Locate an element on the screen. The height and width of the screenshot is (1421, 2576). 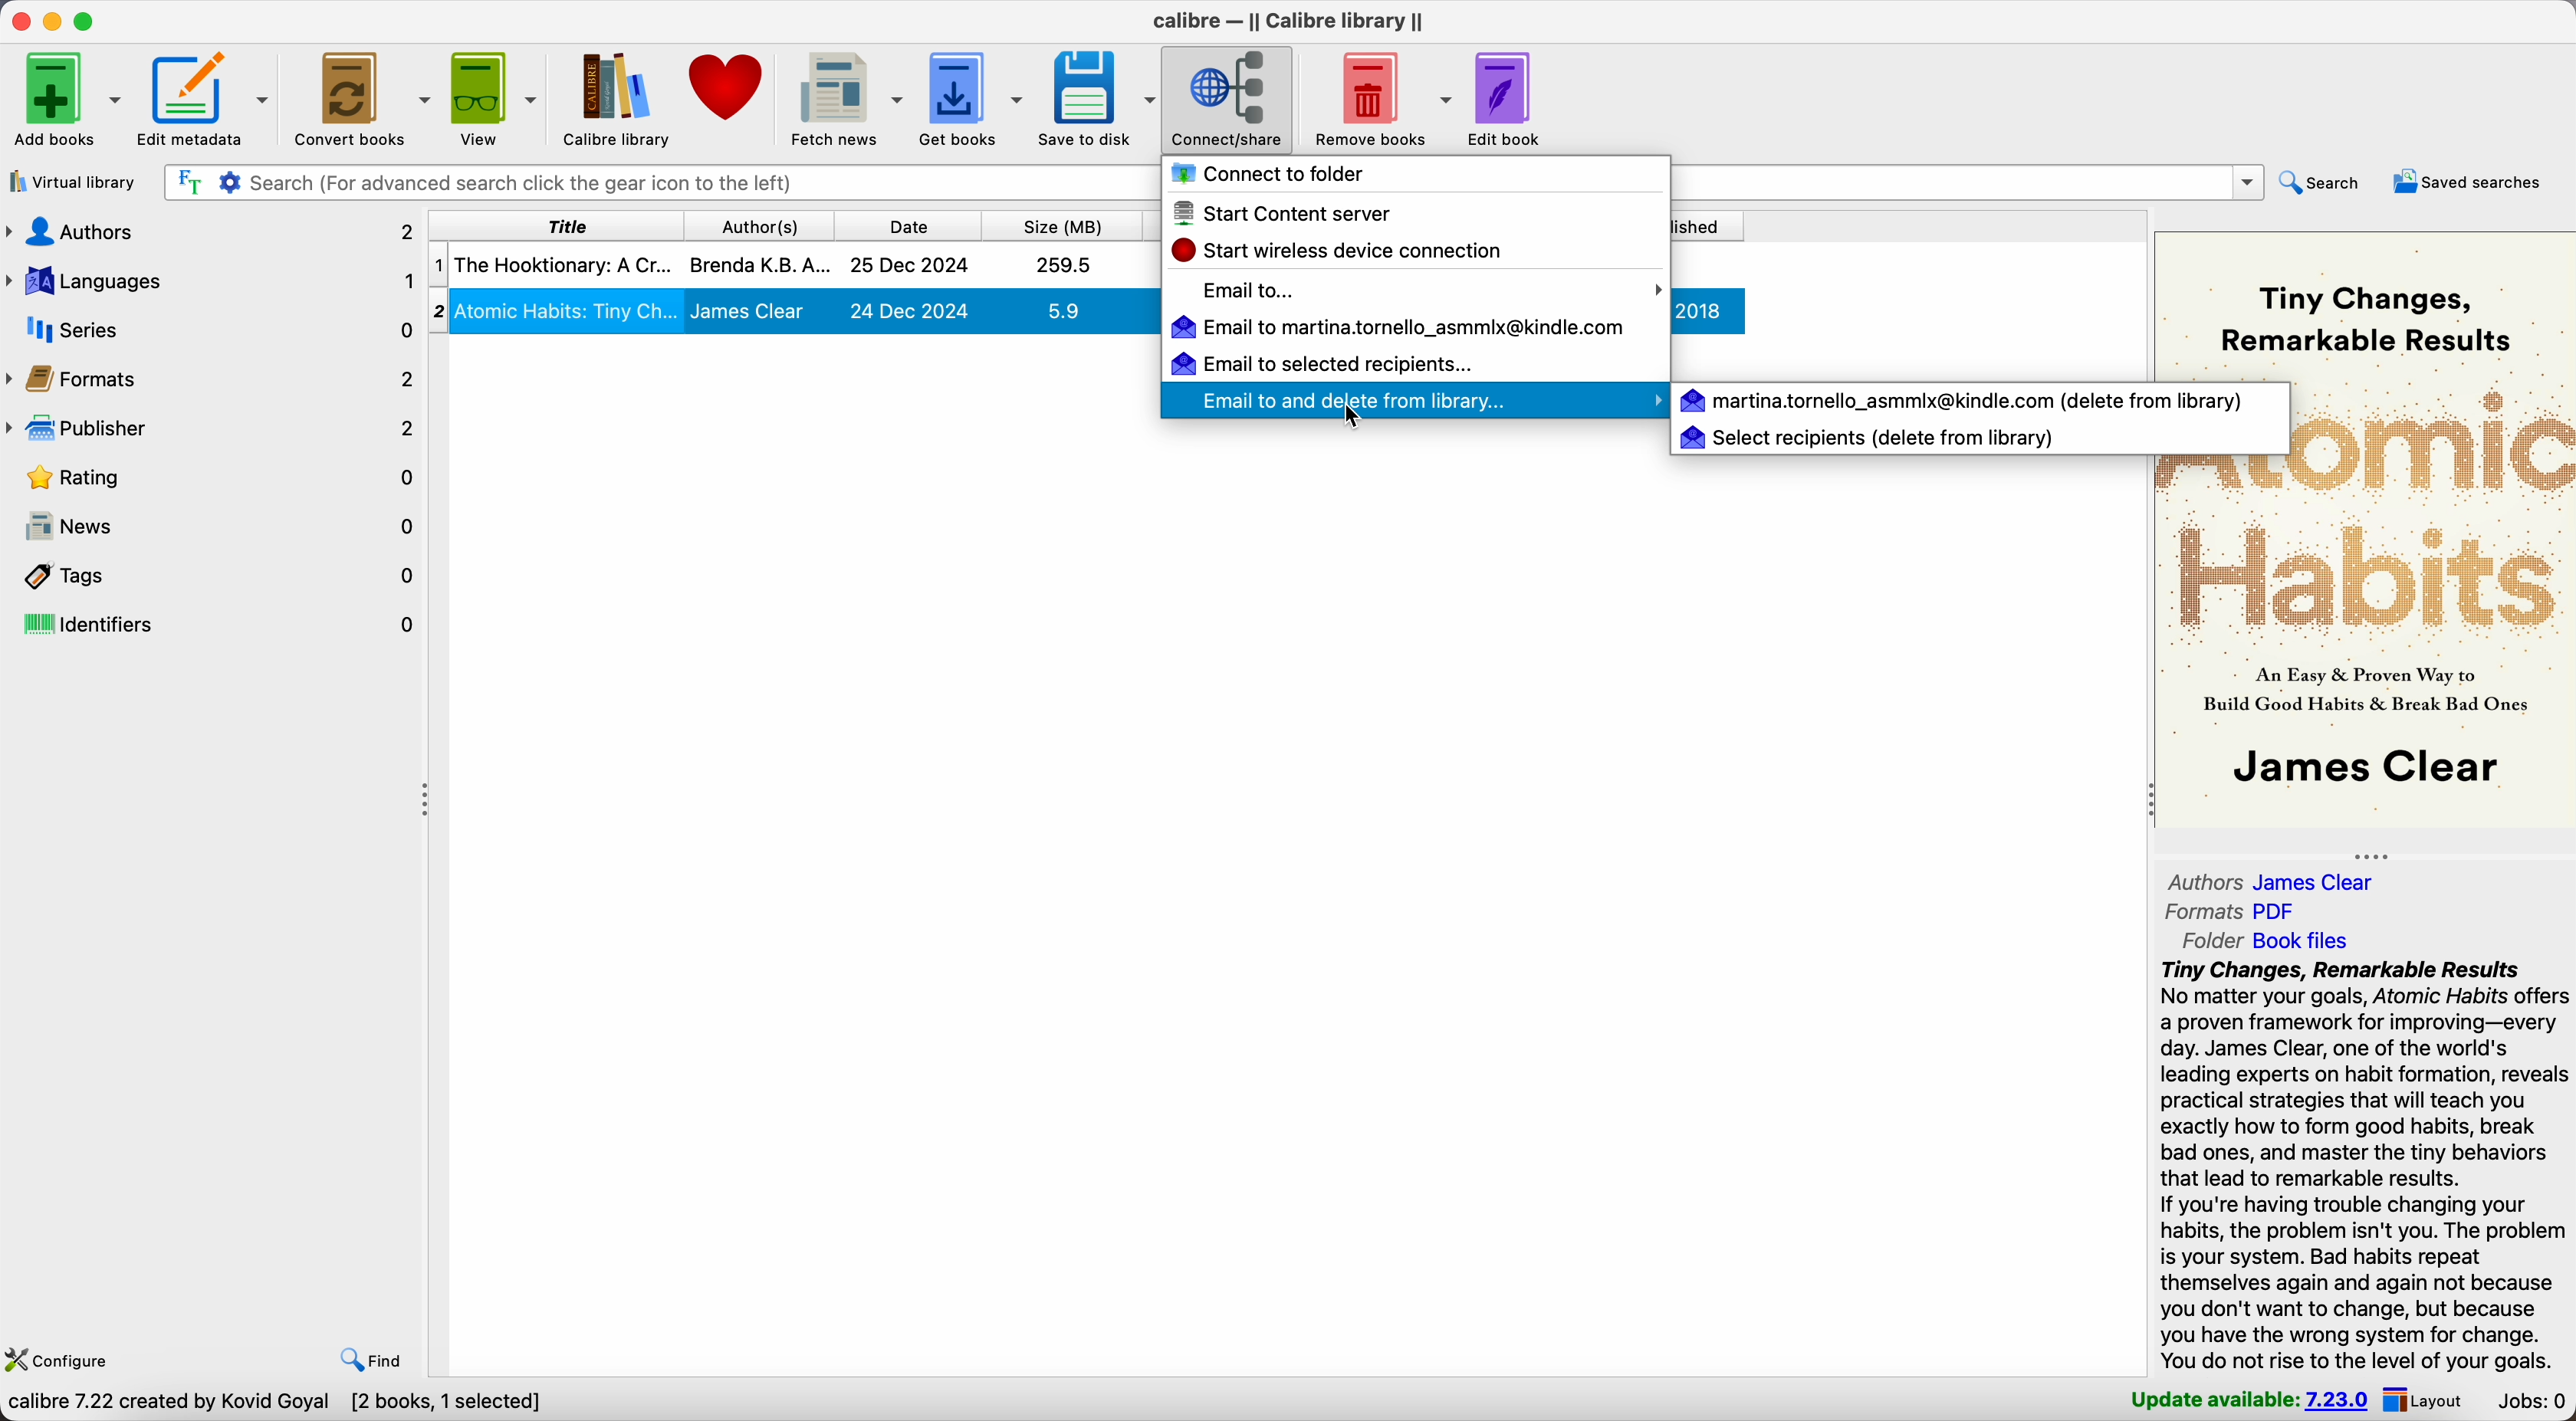
configure is located at coordinates (64, 1358).